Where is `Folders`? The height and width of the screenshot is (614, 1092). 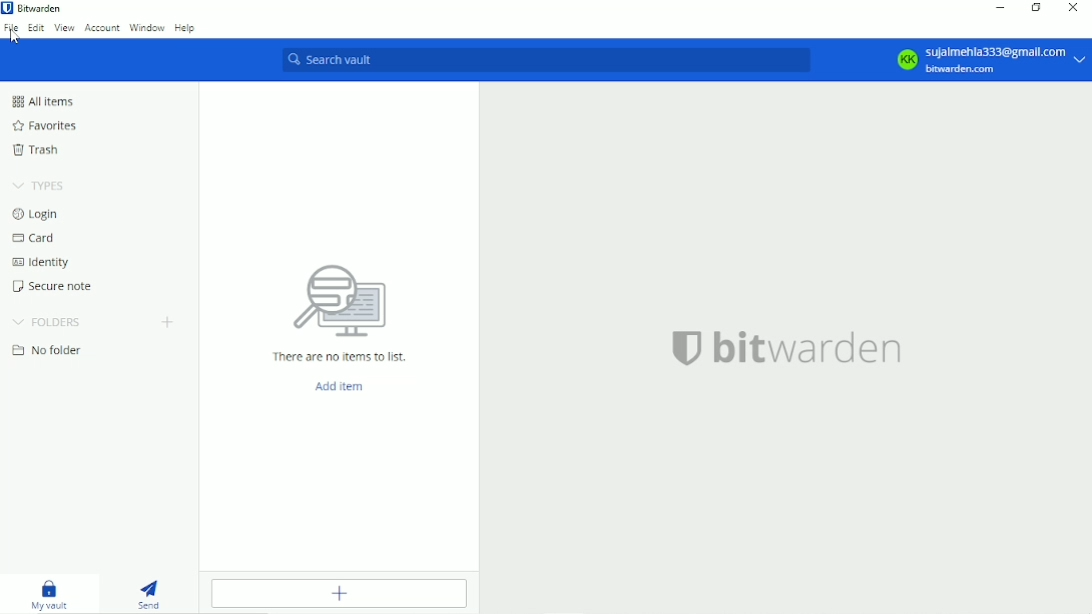 Folders is located at coordinates (48, 322).